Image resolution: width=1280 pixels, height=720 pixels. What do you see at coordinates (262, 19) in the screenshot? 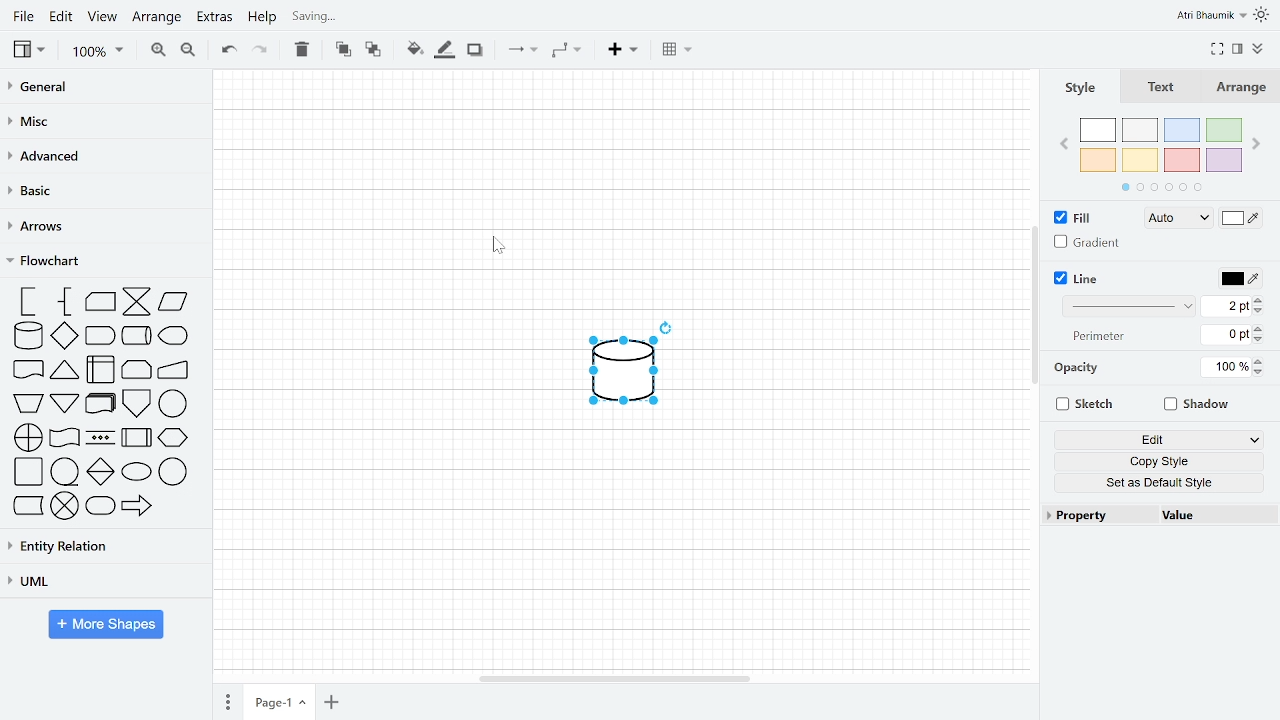
I see `Help` at bounding box center [262, 19].